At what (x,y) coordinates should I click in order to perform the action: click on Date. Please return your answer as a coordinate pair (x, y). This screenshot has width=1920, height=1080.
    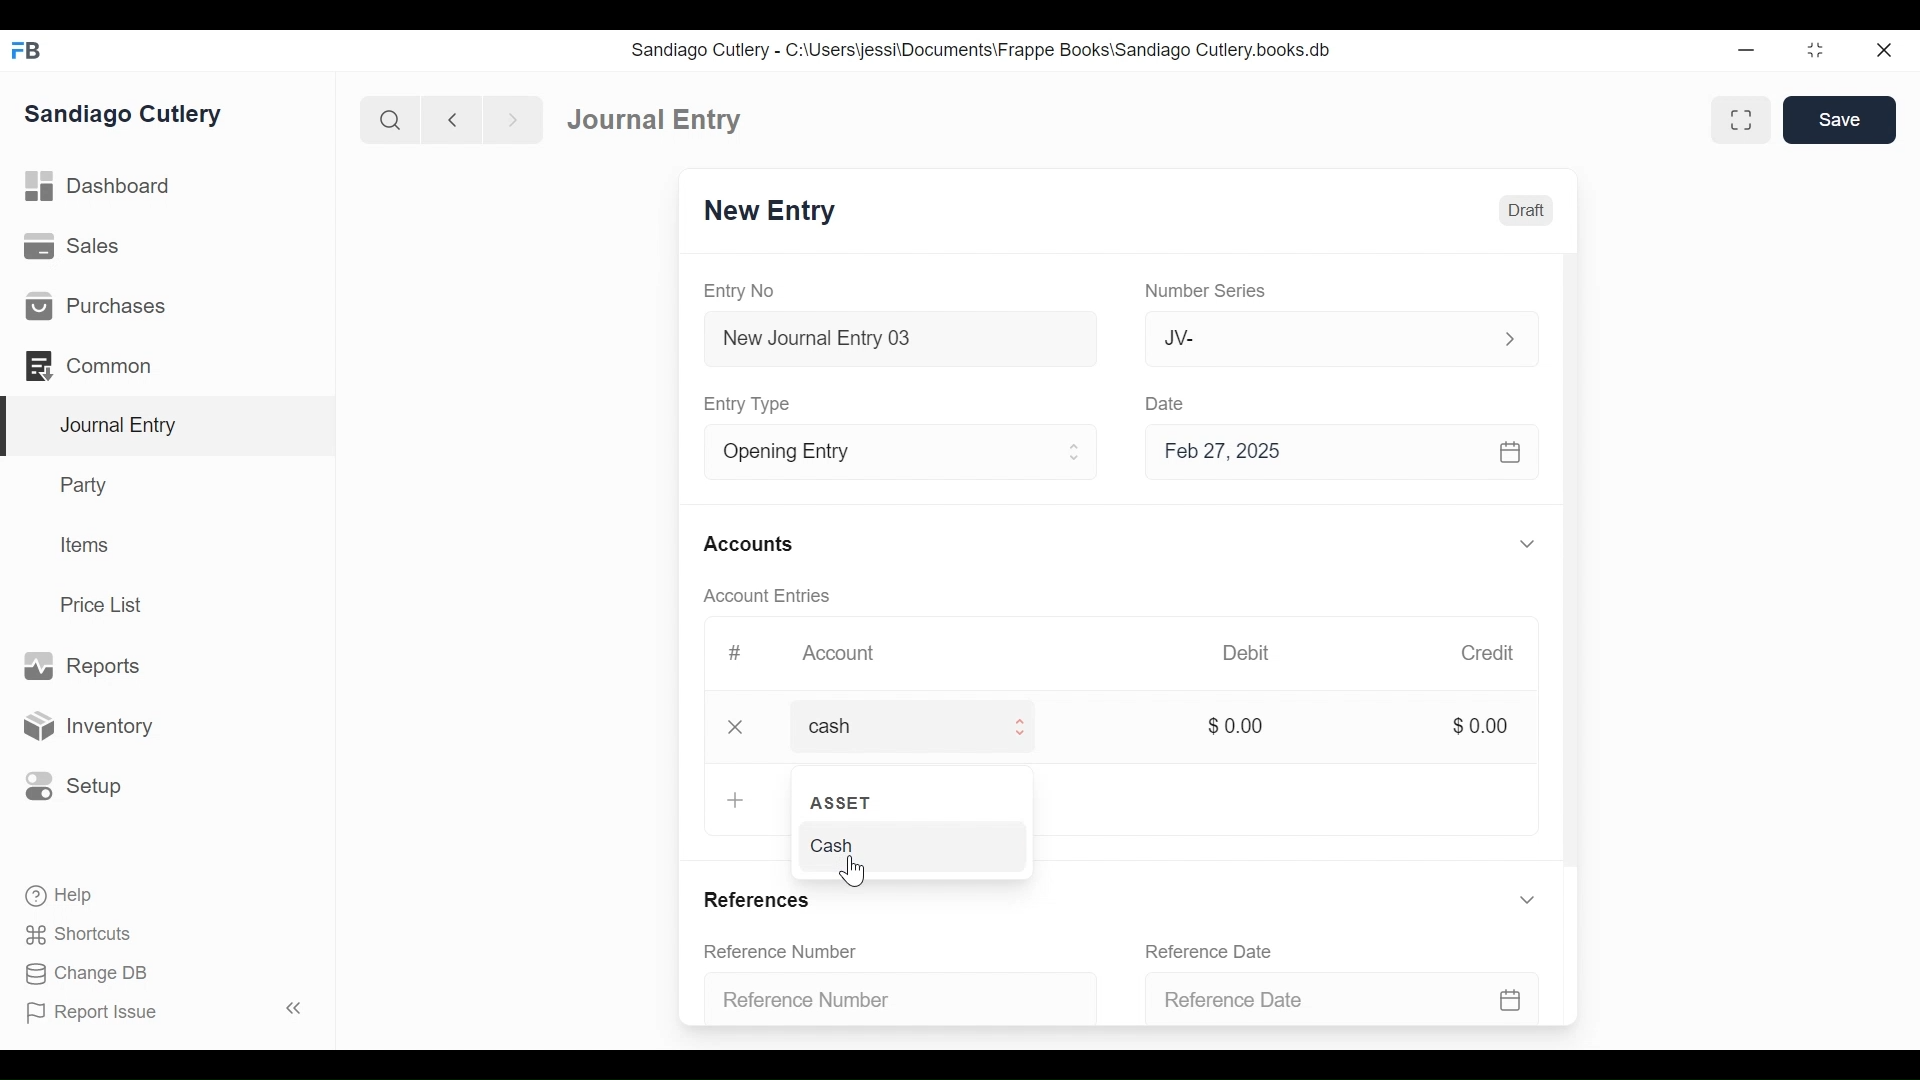
    Looking at the image, I should click on (1168, 403).